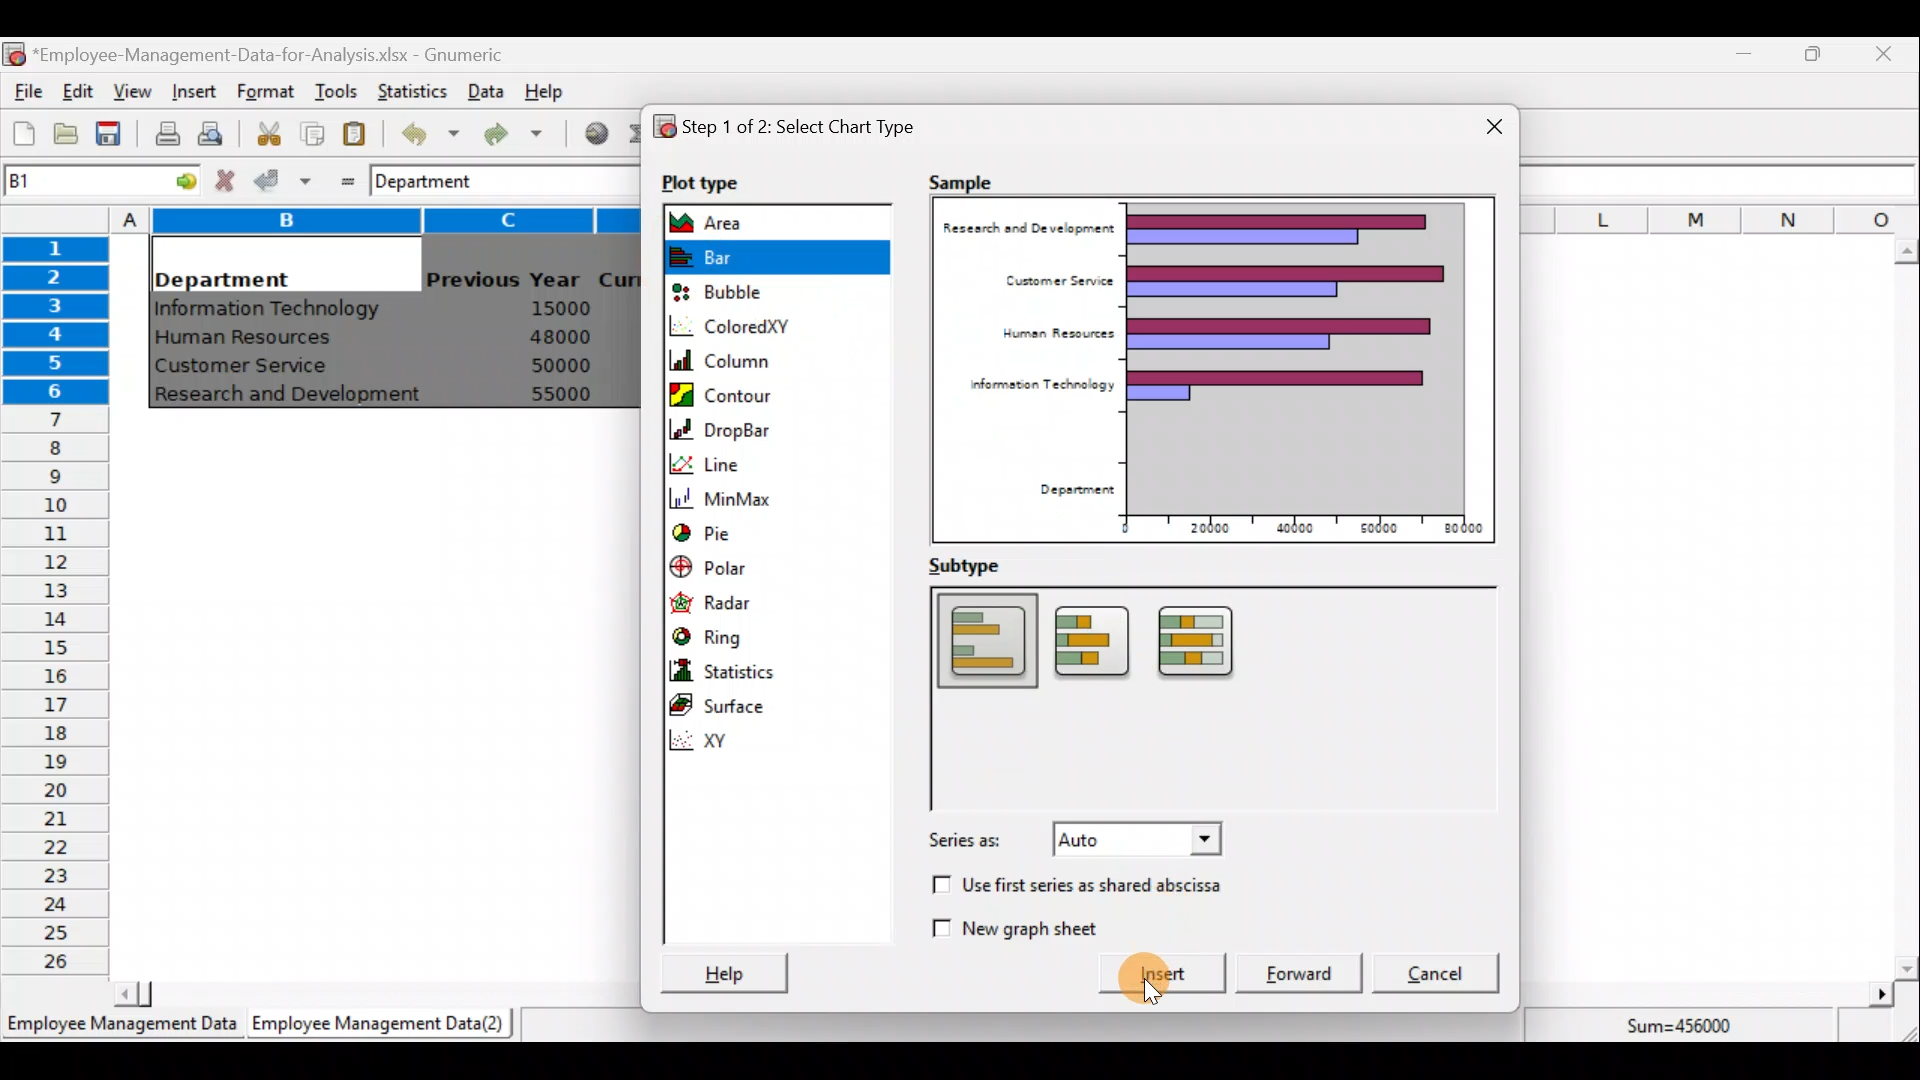 The image size is (1920, 1080). Describe the element at coordinates (721, 970) in the screenshot. I see `Help` at that location.